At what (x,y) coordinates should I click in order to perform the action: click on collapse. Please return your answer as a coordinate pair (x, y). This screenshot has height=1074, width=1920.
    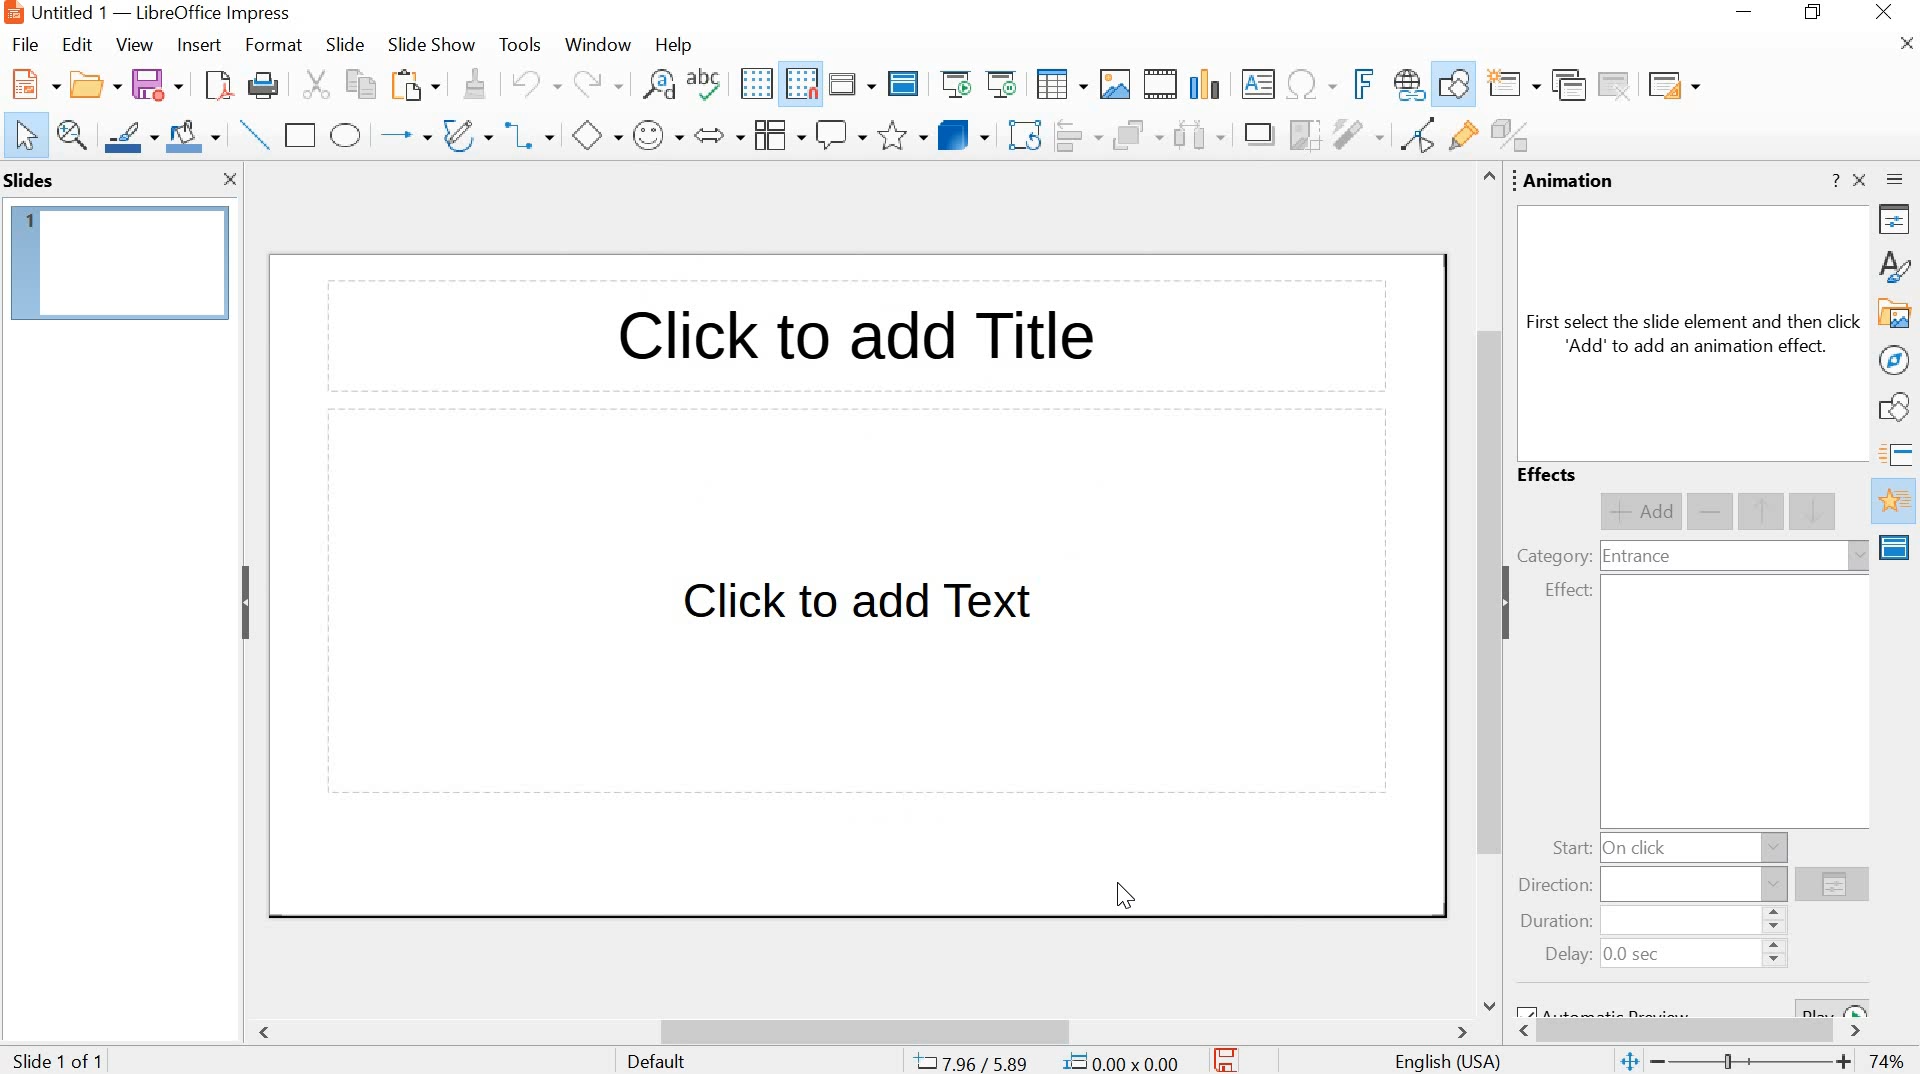
    Looking at the image, I should click on (245, 602).